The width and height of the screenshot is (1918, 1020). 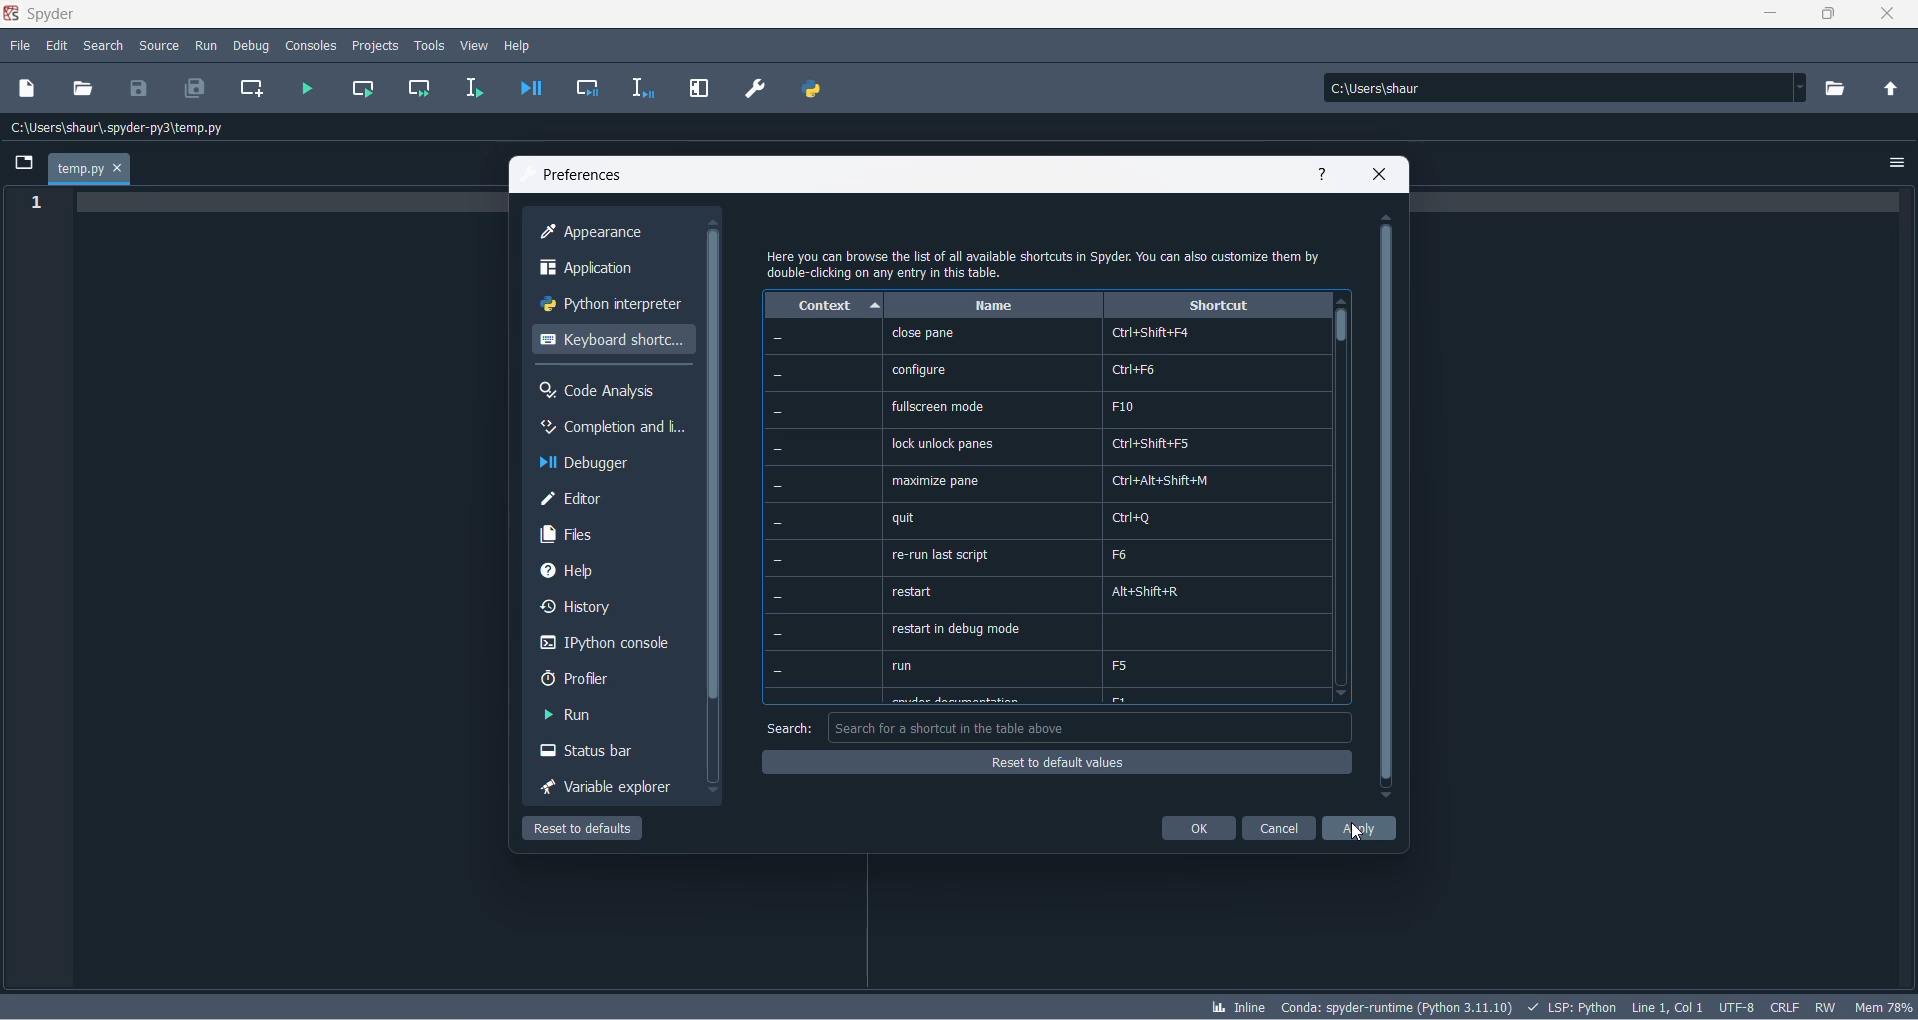 What do you see at coordinates (599, 679) in the screenshot?
I see `proflier` at bounding box center [599, 679].